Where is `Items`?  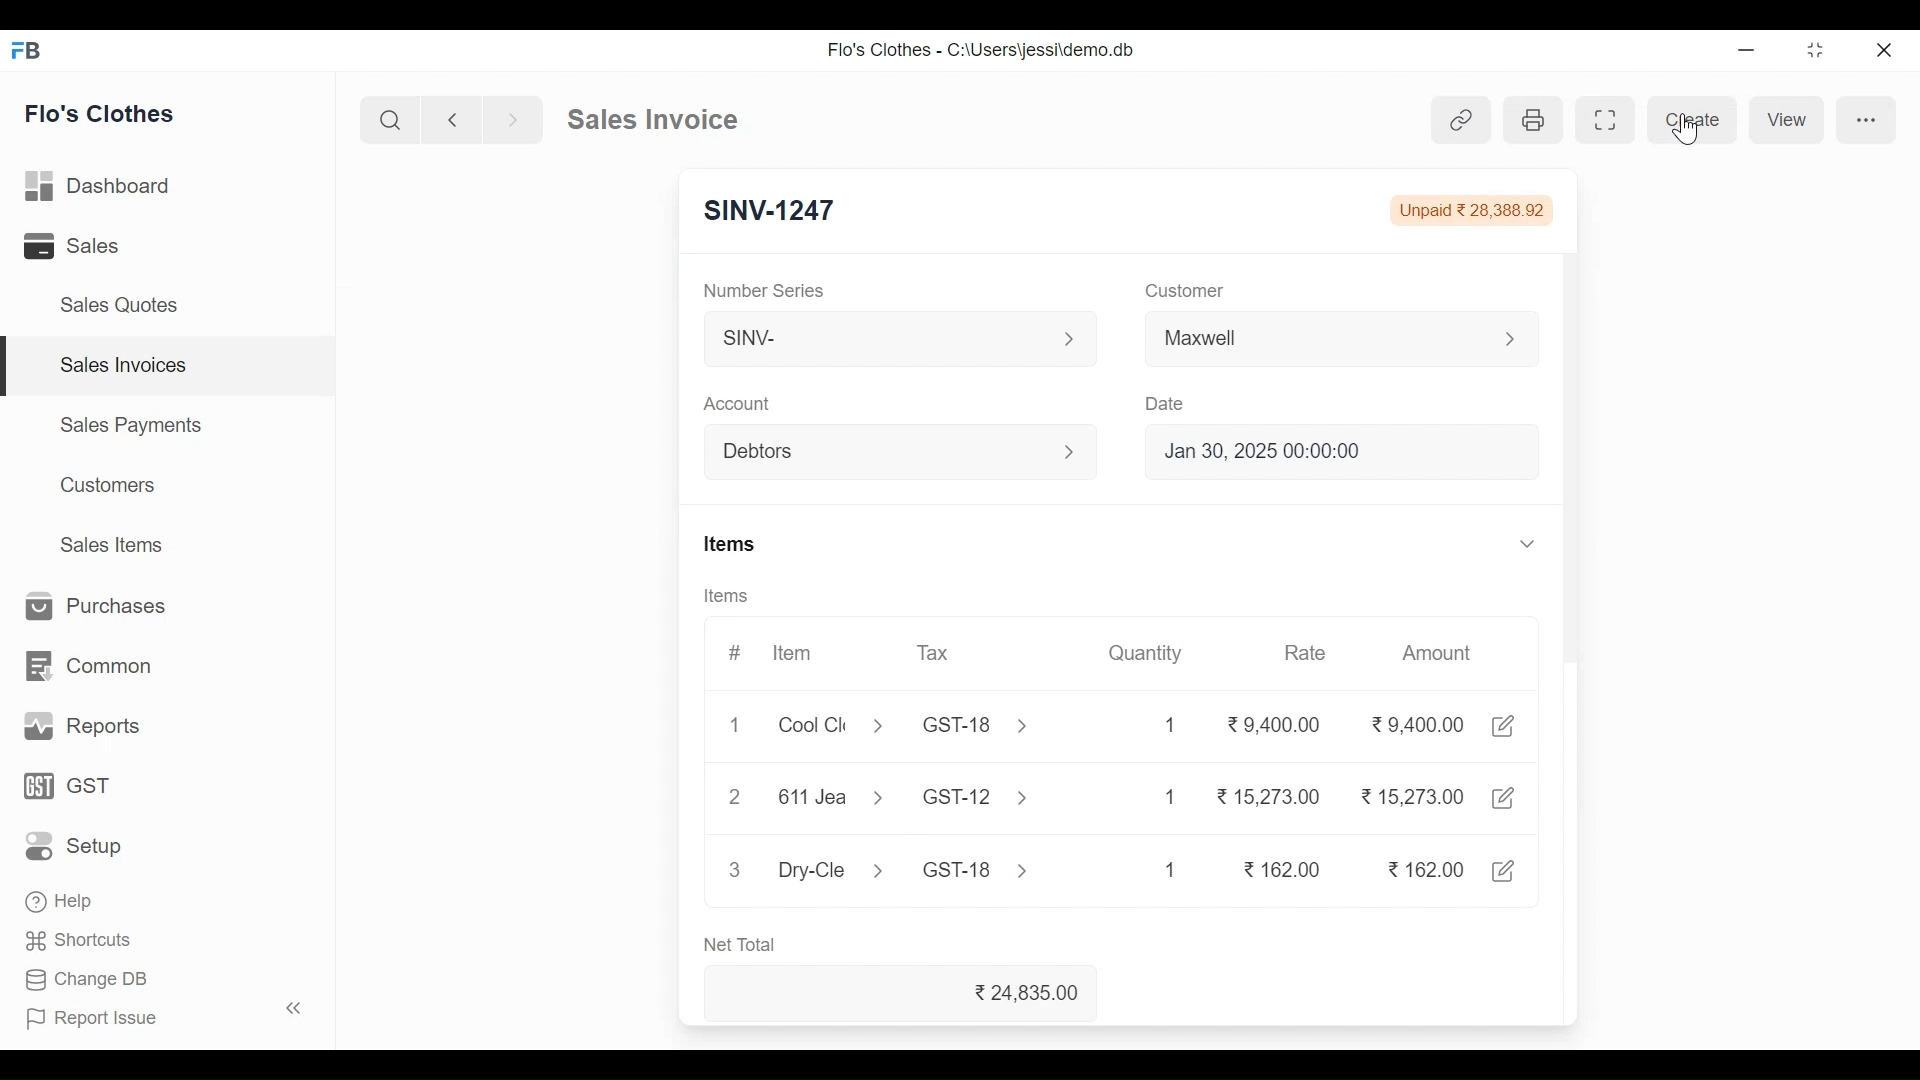
Items is located at coordinates (738, 545).